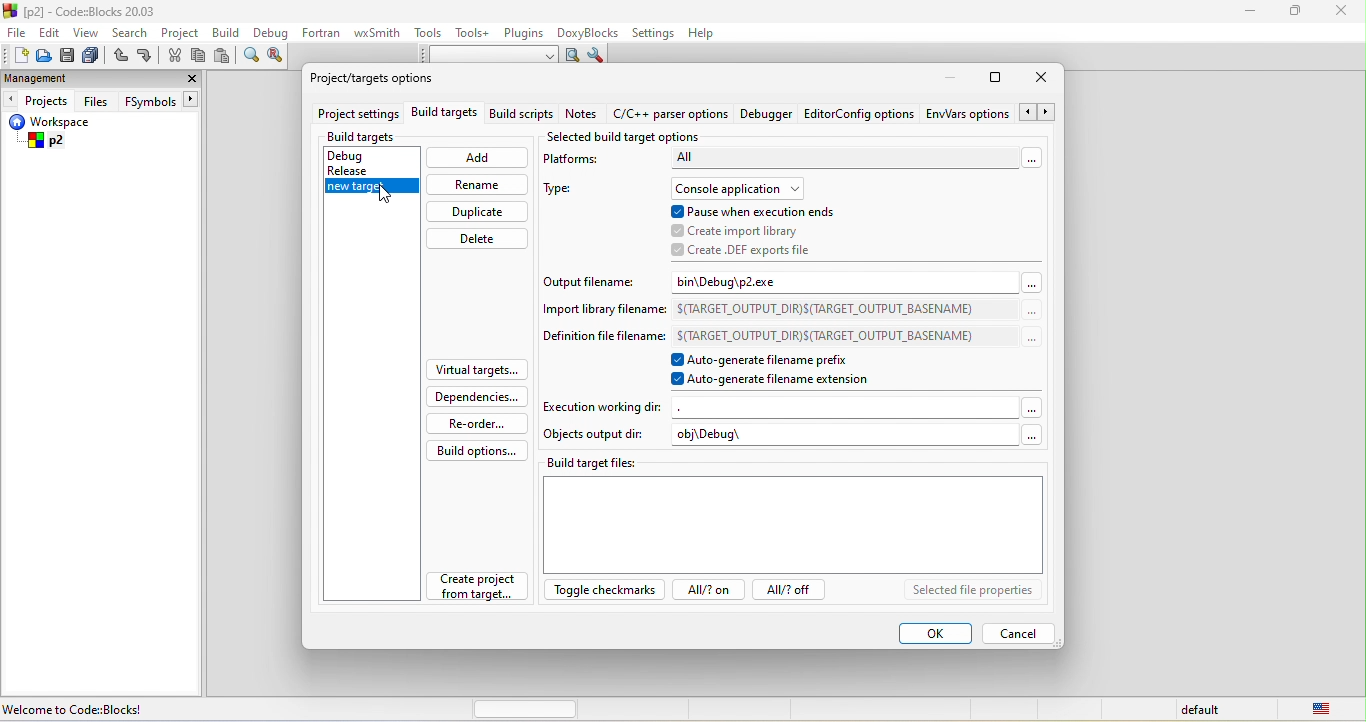  Describe the element at coordinates (122, 56) in the screenshot. I see `undo` at that location.